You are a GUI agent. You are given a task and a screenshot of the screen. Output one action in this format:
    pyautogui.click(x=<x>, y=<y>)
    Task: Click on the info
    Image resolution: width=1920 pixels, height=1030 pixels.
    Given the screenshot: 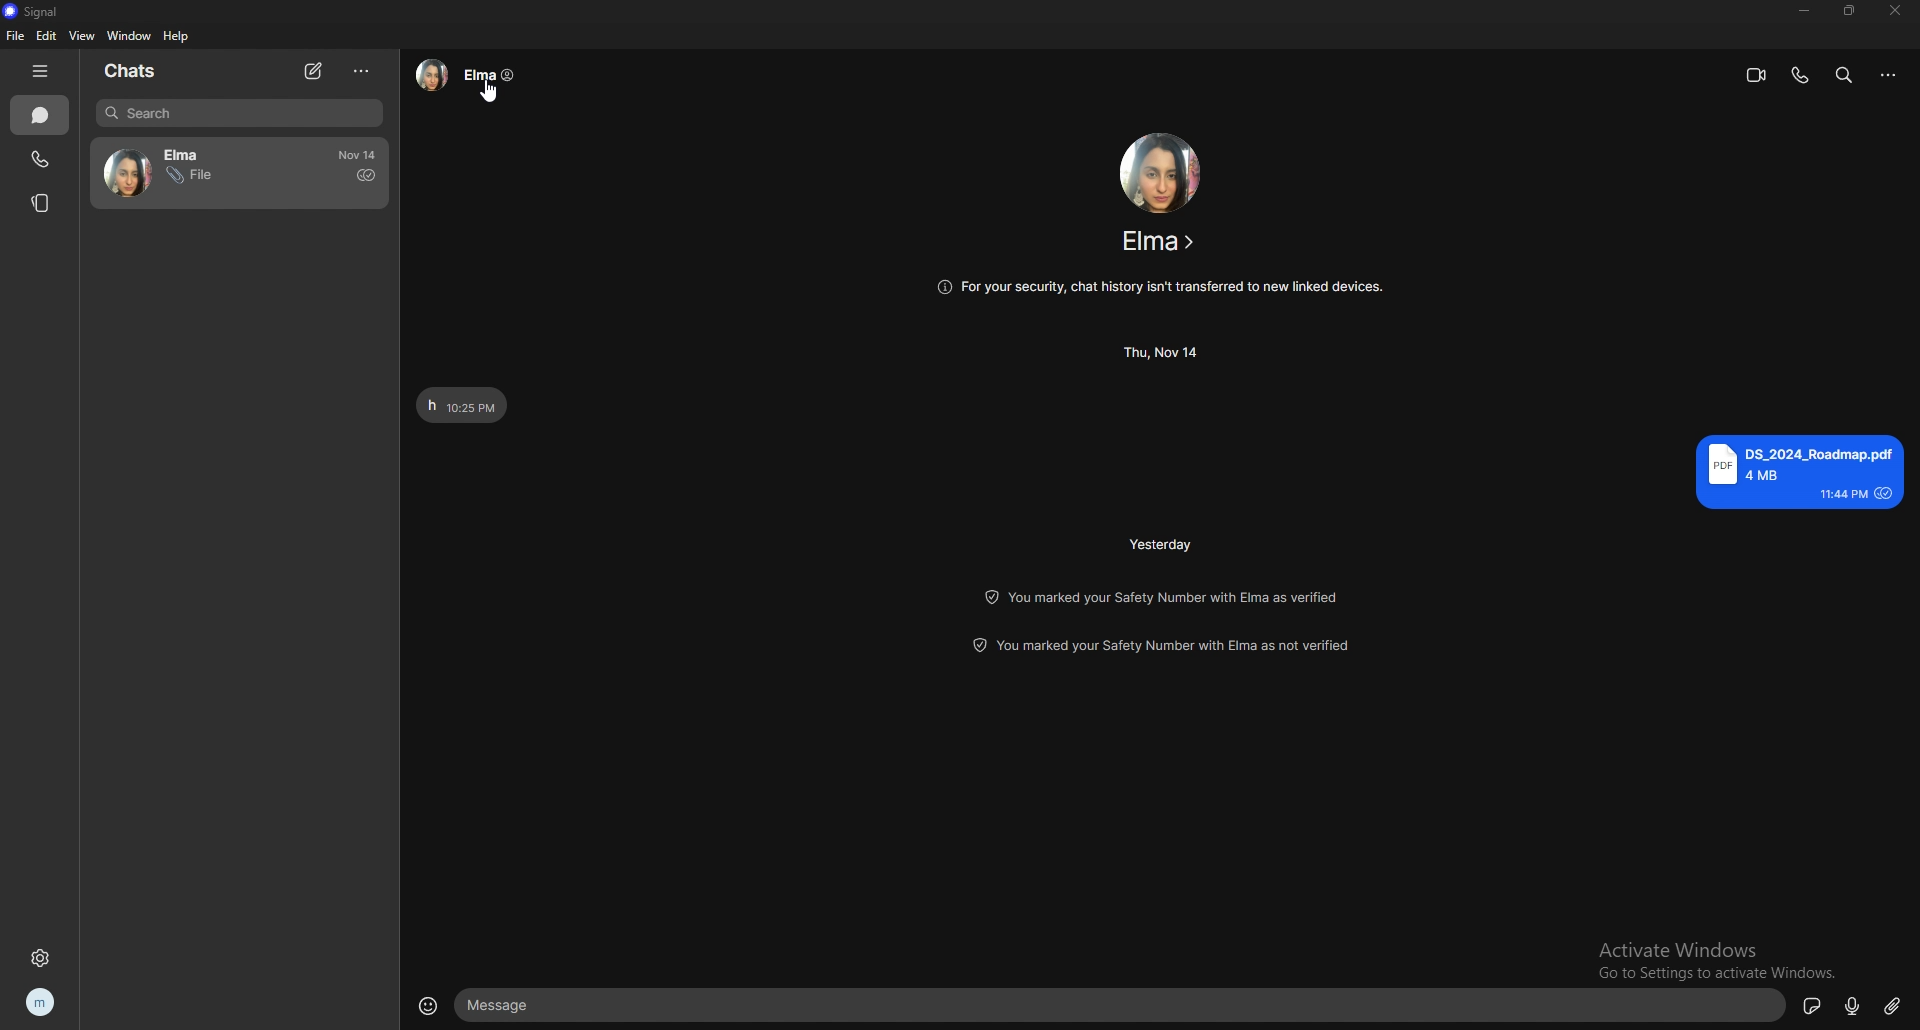 What is the action you would take?
    pyautogui.click(x=468, y=75)
    